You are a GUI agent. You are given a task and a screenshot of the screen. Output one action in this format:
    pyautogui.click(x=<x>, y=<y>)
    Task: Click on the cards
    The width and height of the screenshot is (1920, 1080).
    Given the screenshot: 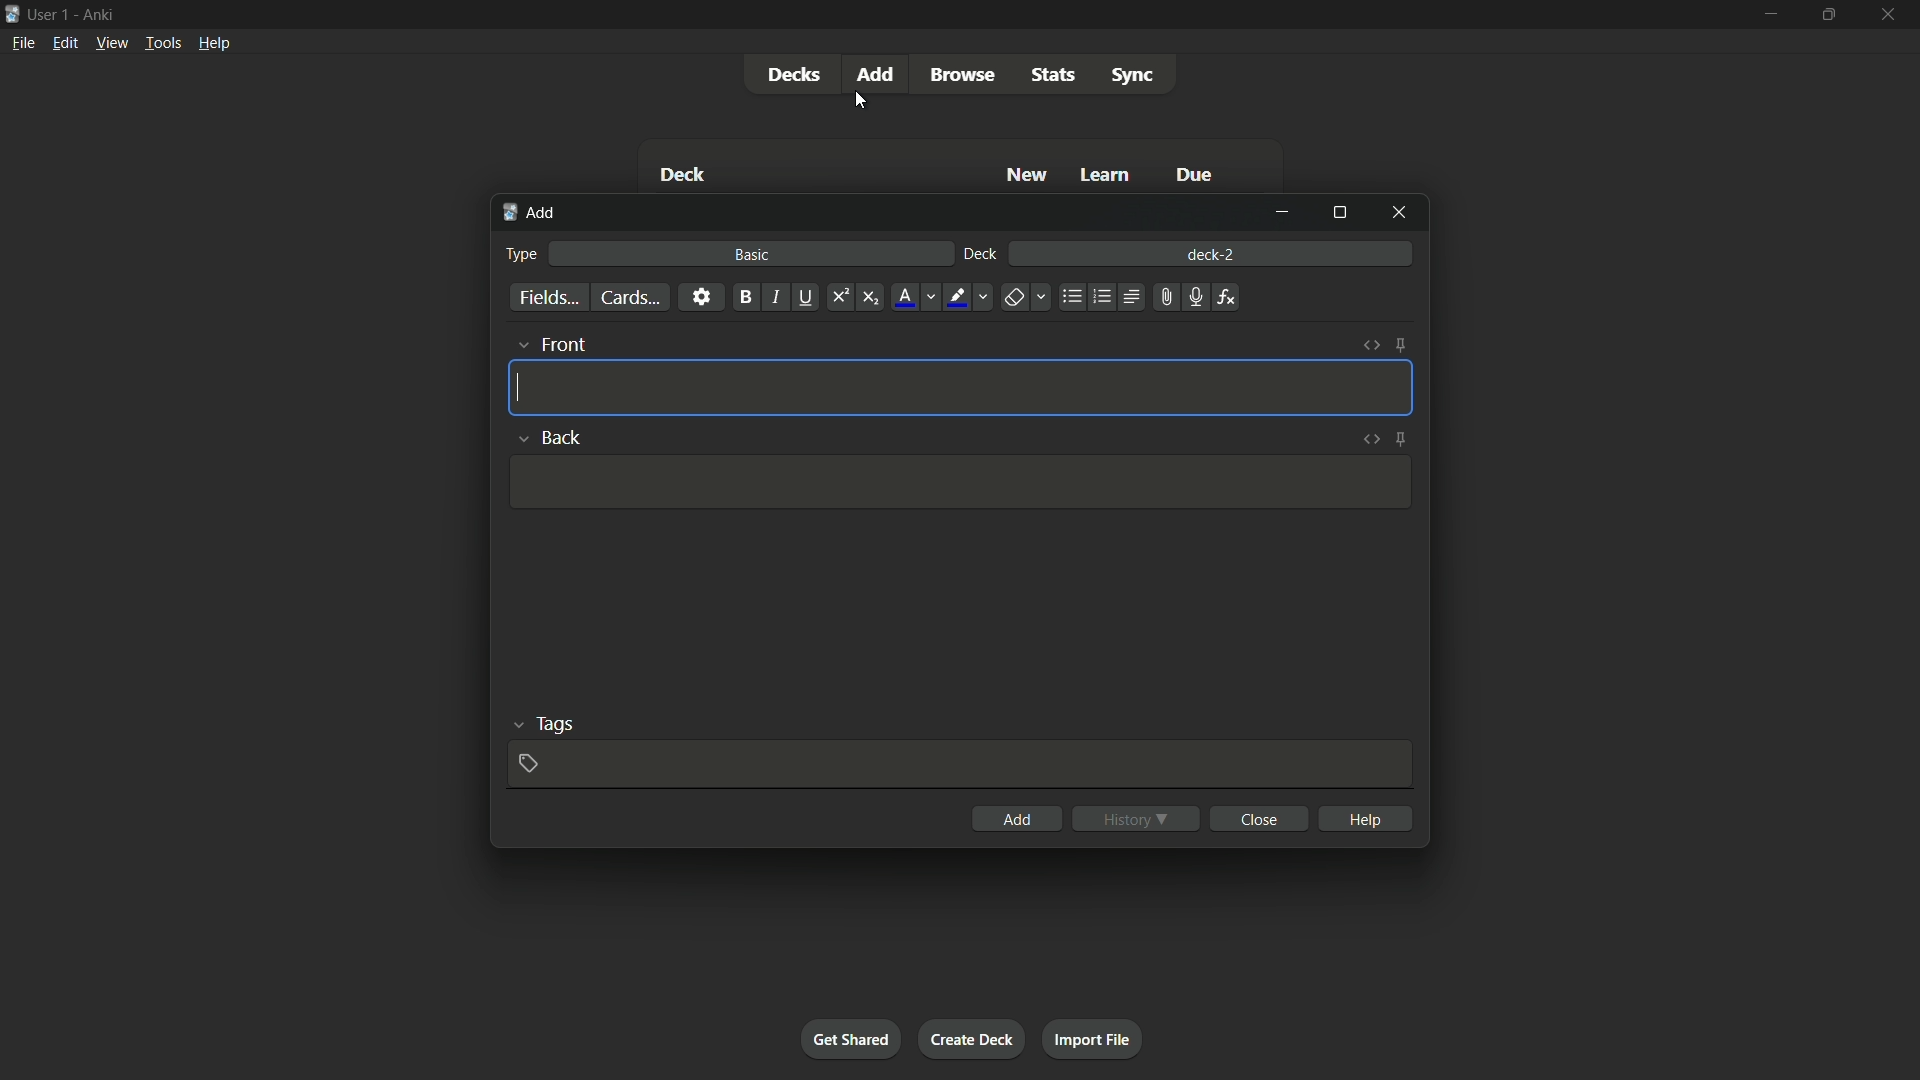 What is the action you would take?
    pyautogui.click(x=632, y=297)
    